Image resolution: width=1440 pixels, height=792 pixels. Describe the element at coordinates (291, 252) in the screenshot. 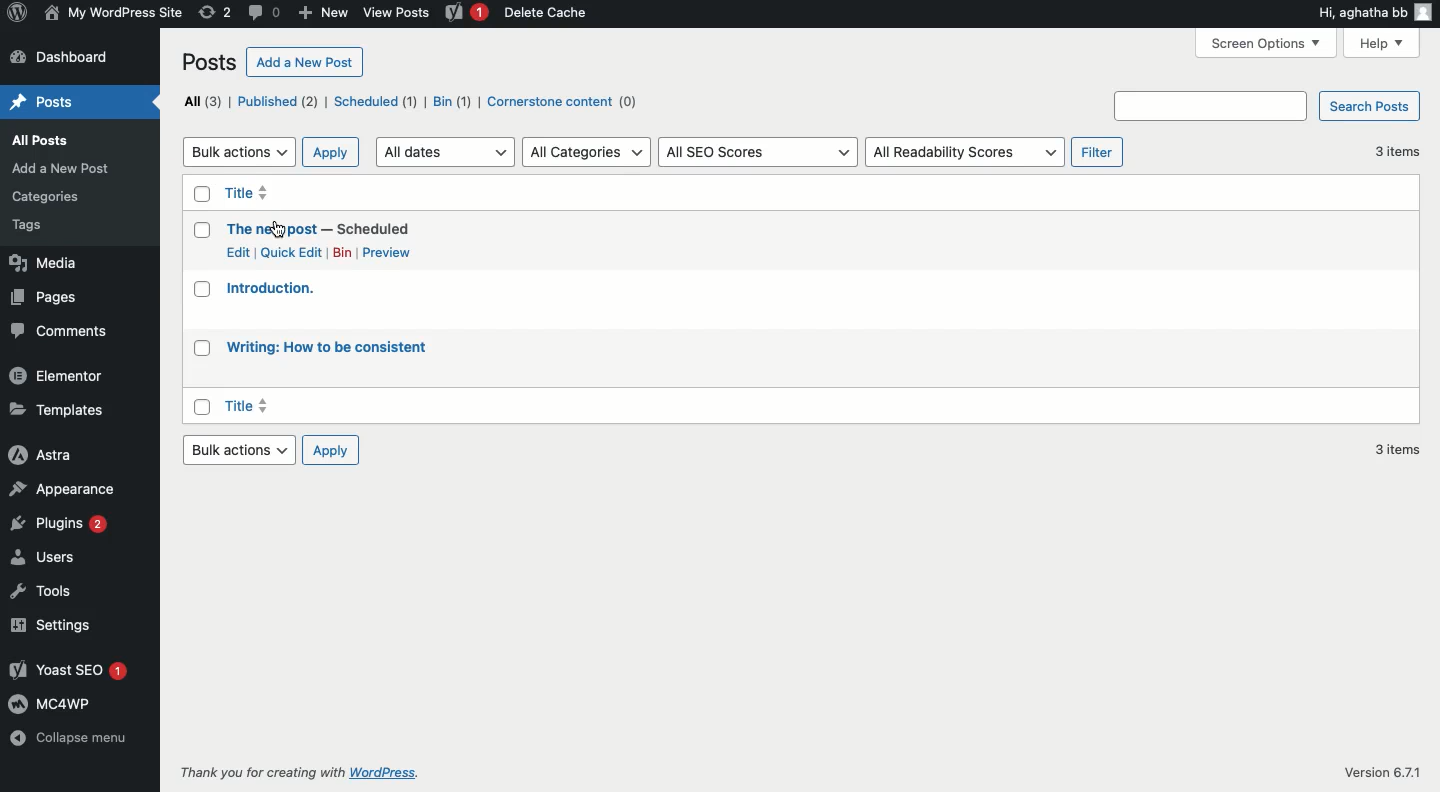

I see `Quick edit` at that location.